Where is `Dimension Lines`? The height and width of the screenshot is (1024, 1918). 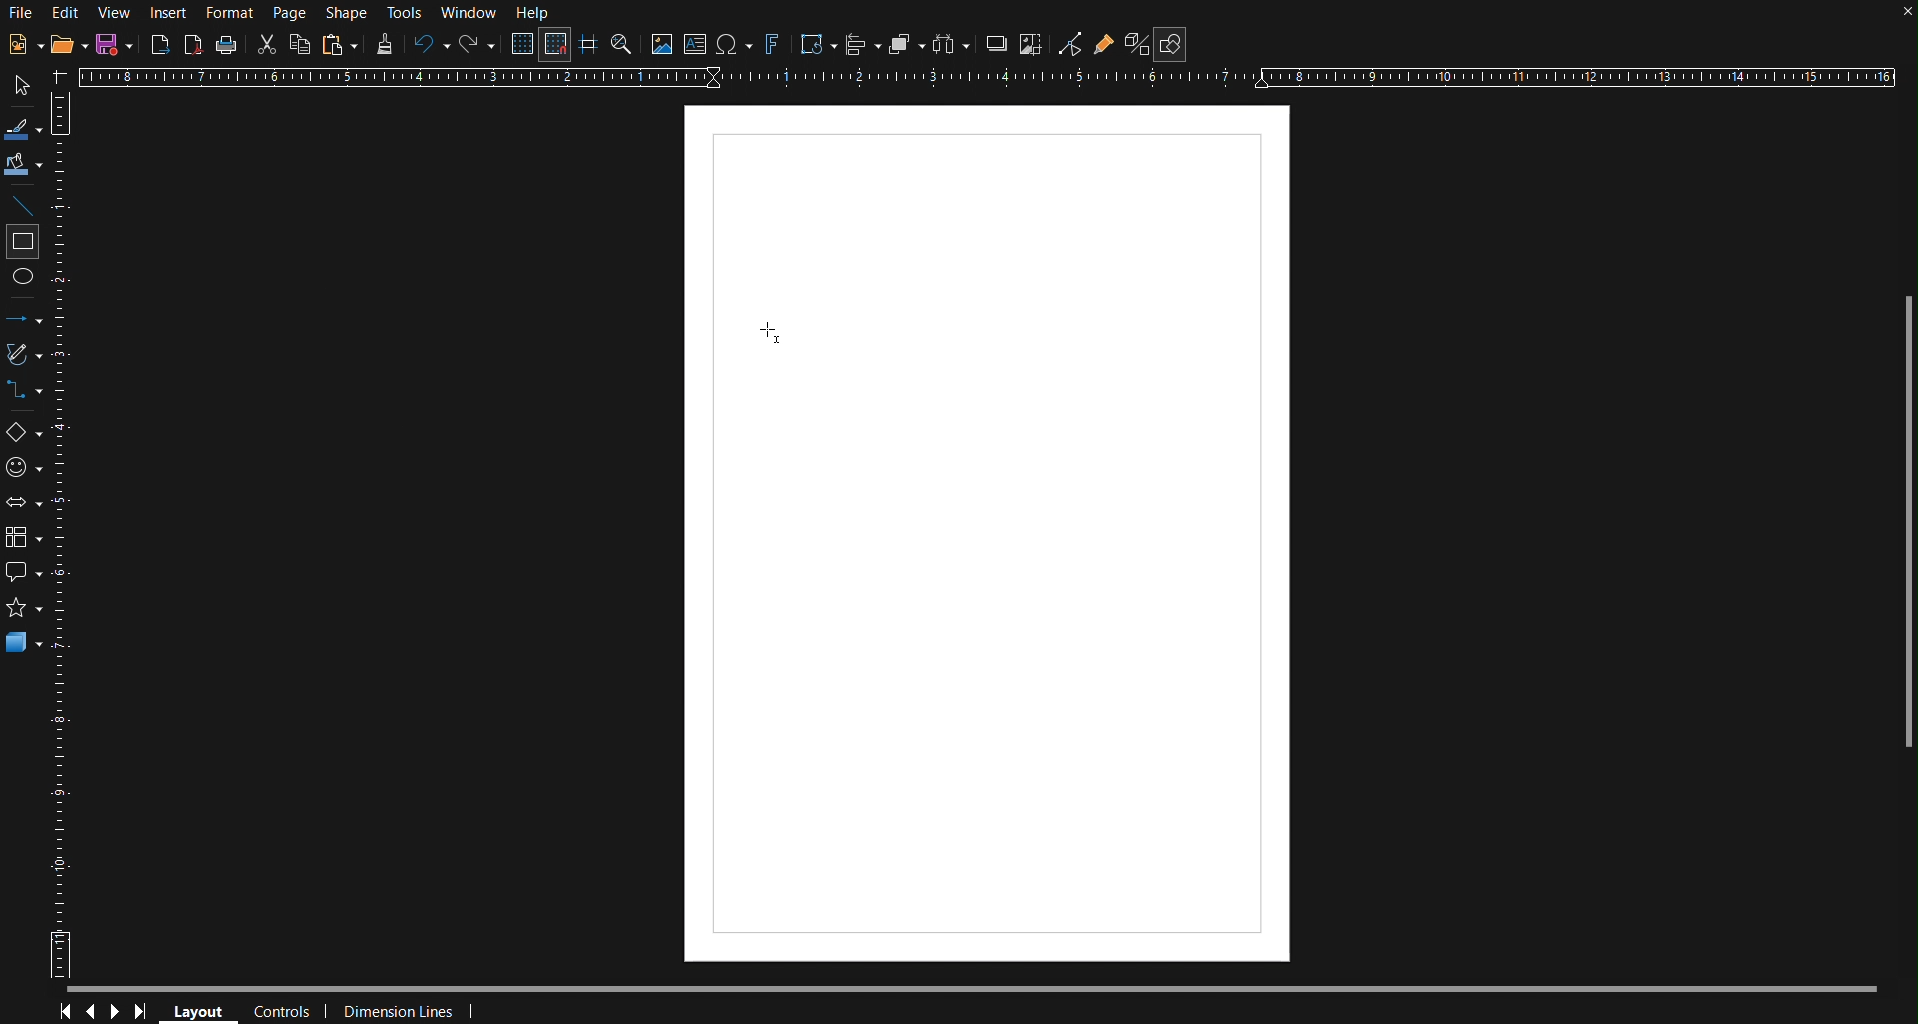
Dimension Lines is located at coordinates (415, 1011).